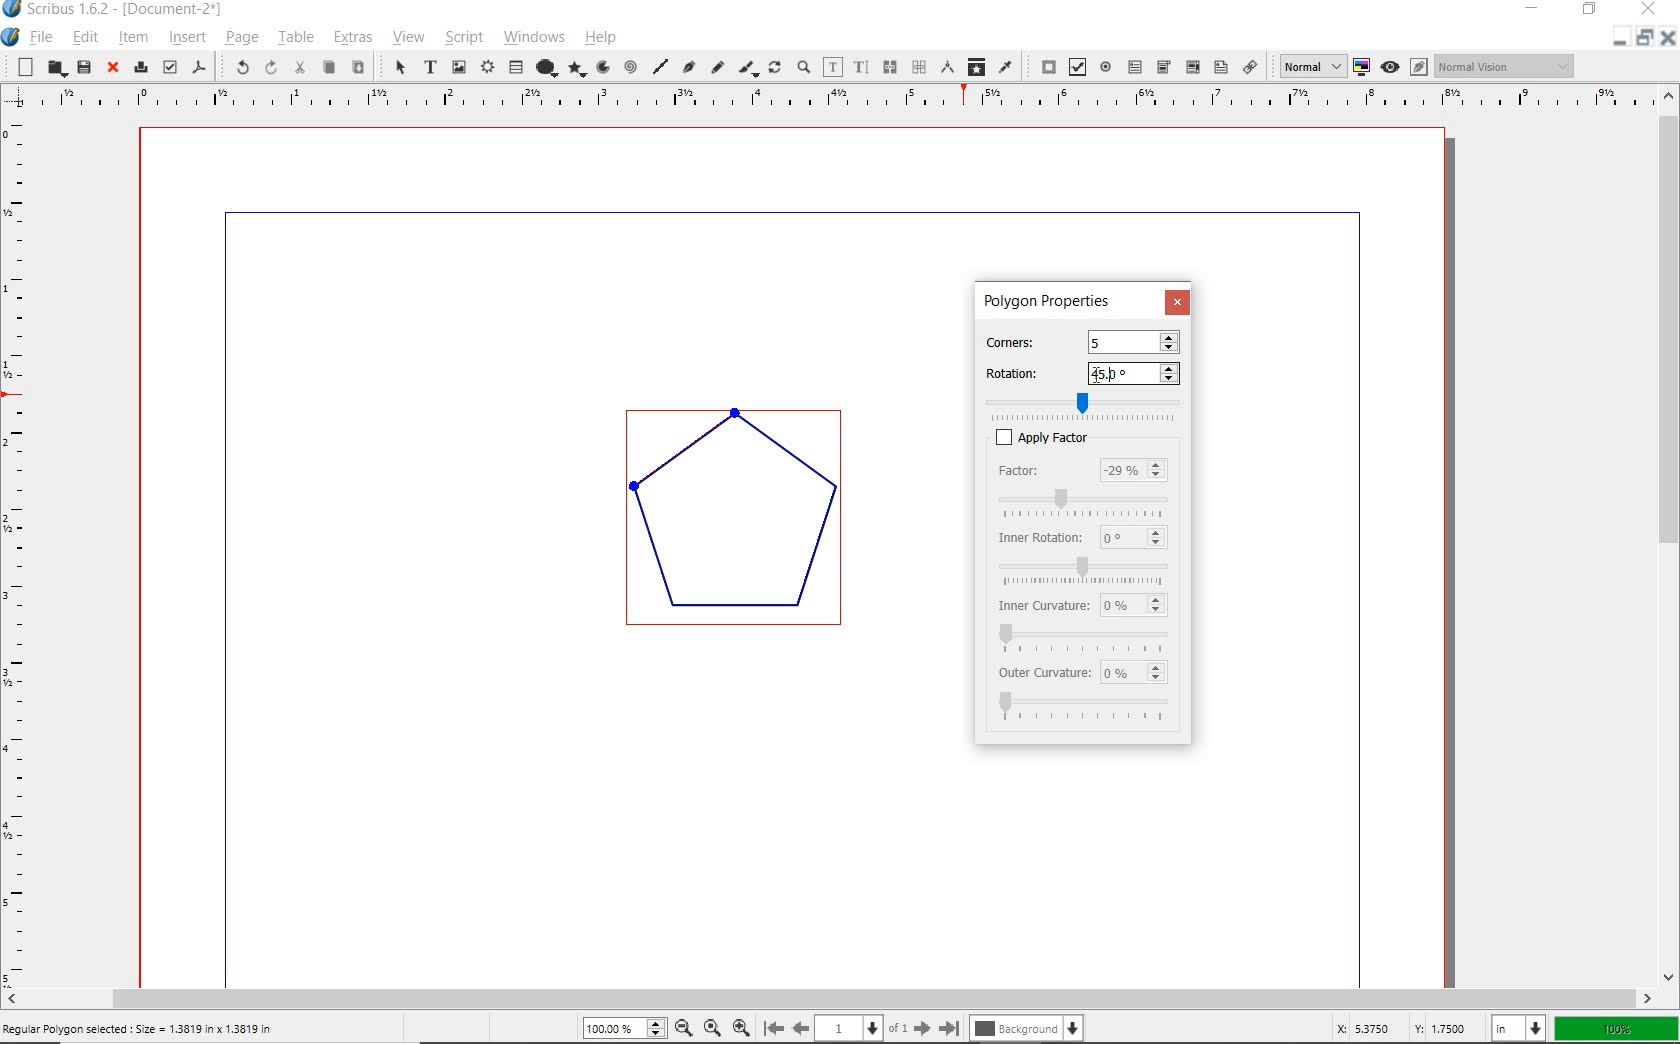 The width and height of the screenshot is (1680, 1044). What do you see at coordinates (358, 68) in the screenshot?
I see `paste` at bounding box center [358, 68].